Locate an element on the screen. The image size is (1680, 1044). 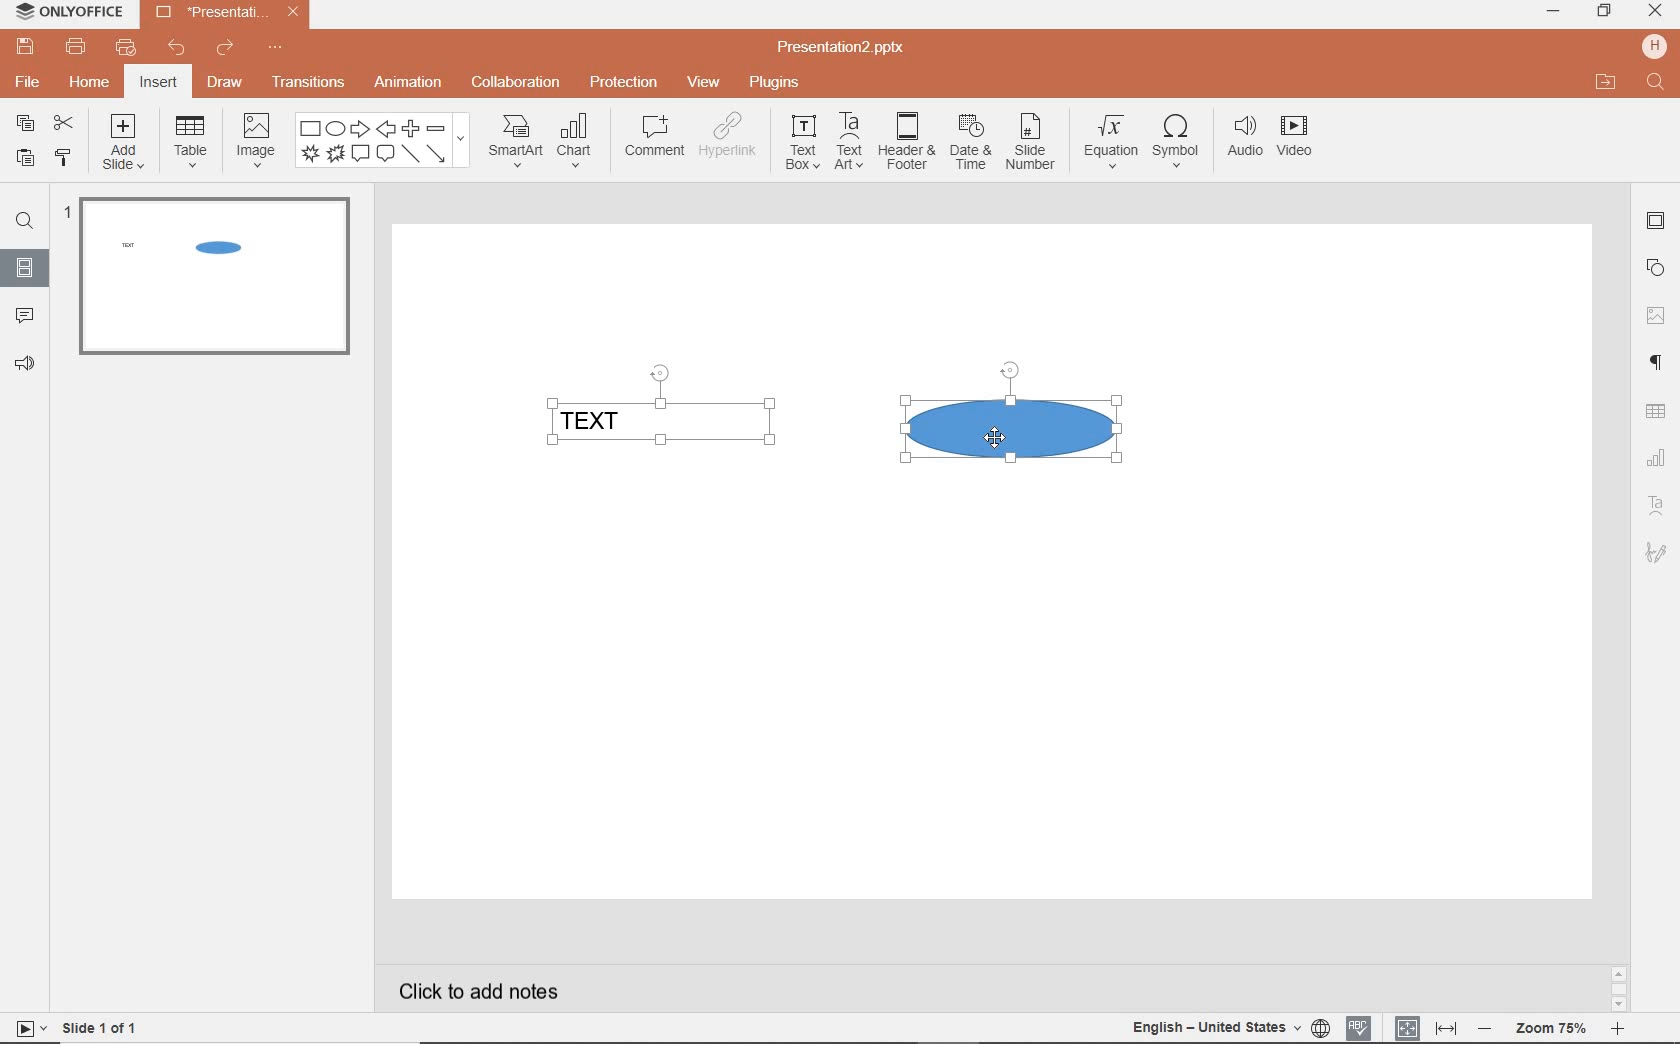
video is located at coordinates (1296, 140).